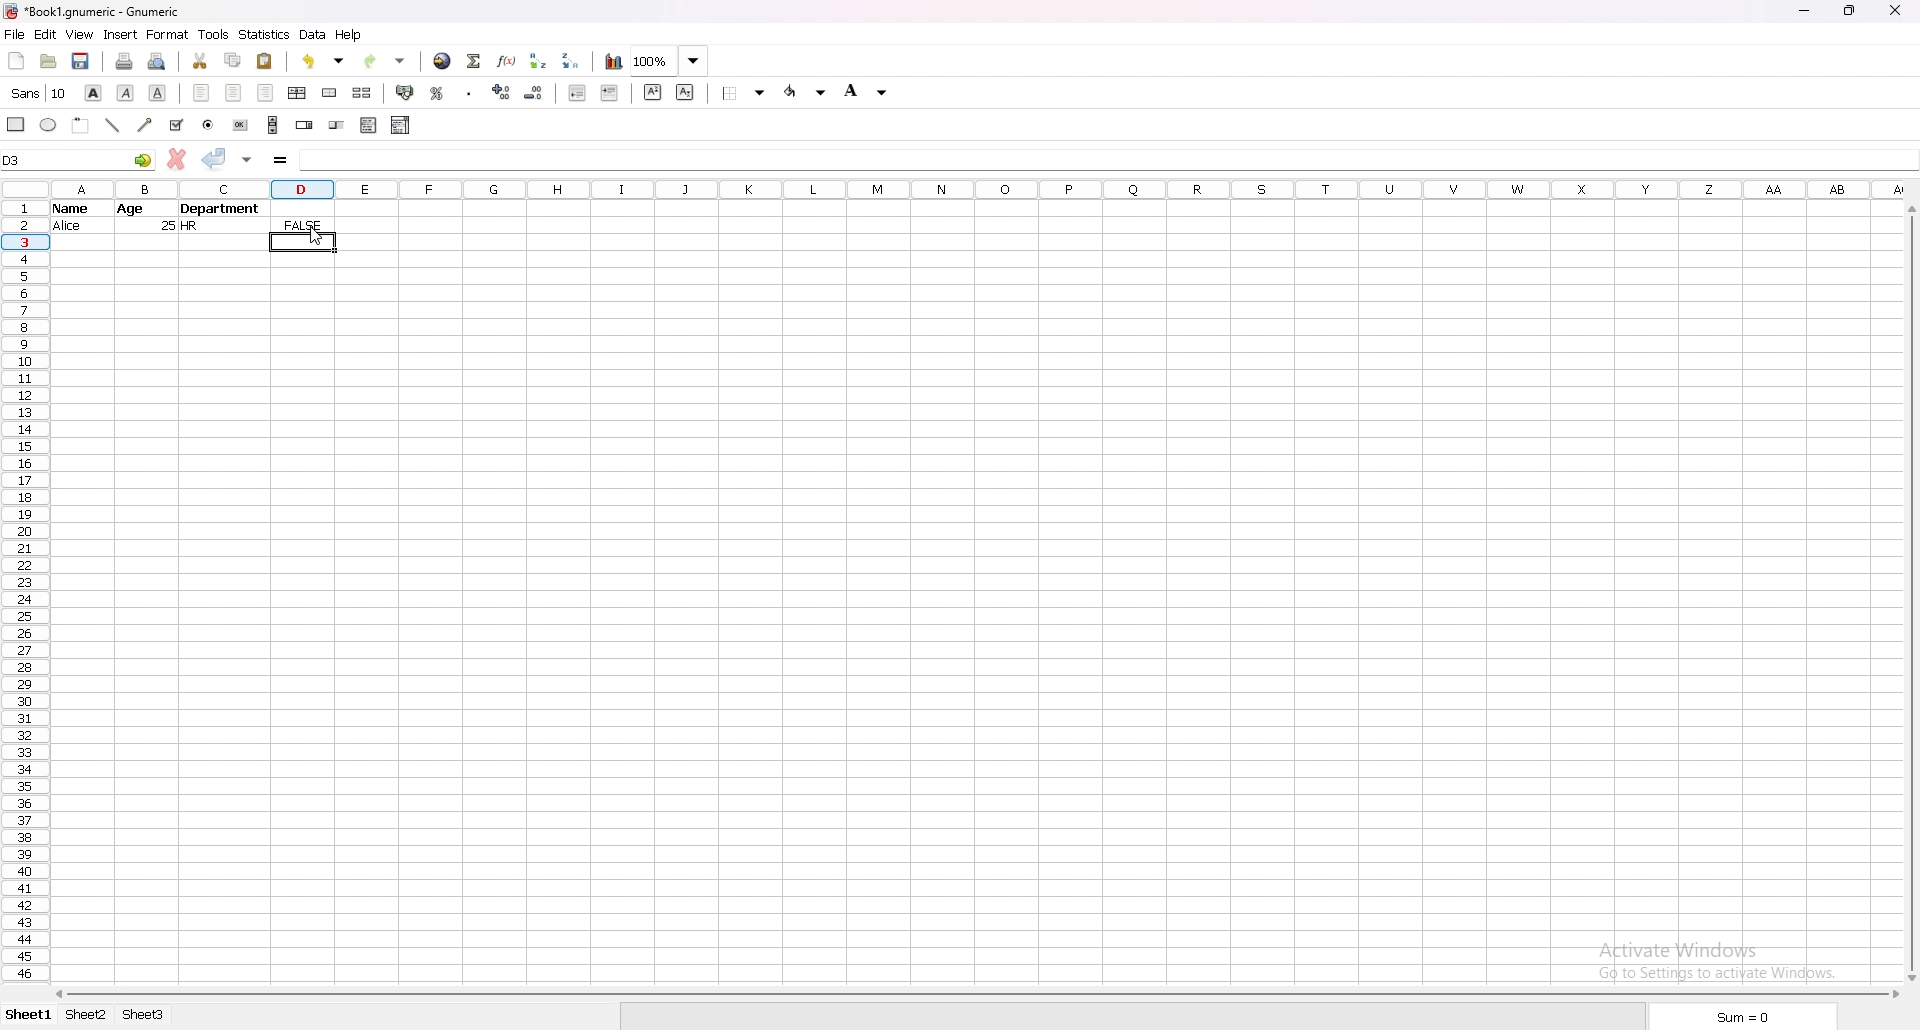 The image size is (1920, 1030). What do you see at coordinates (686, 91) in the screenshot?
I see `subscript` at bounding box center [686, 91].